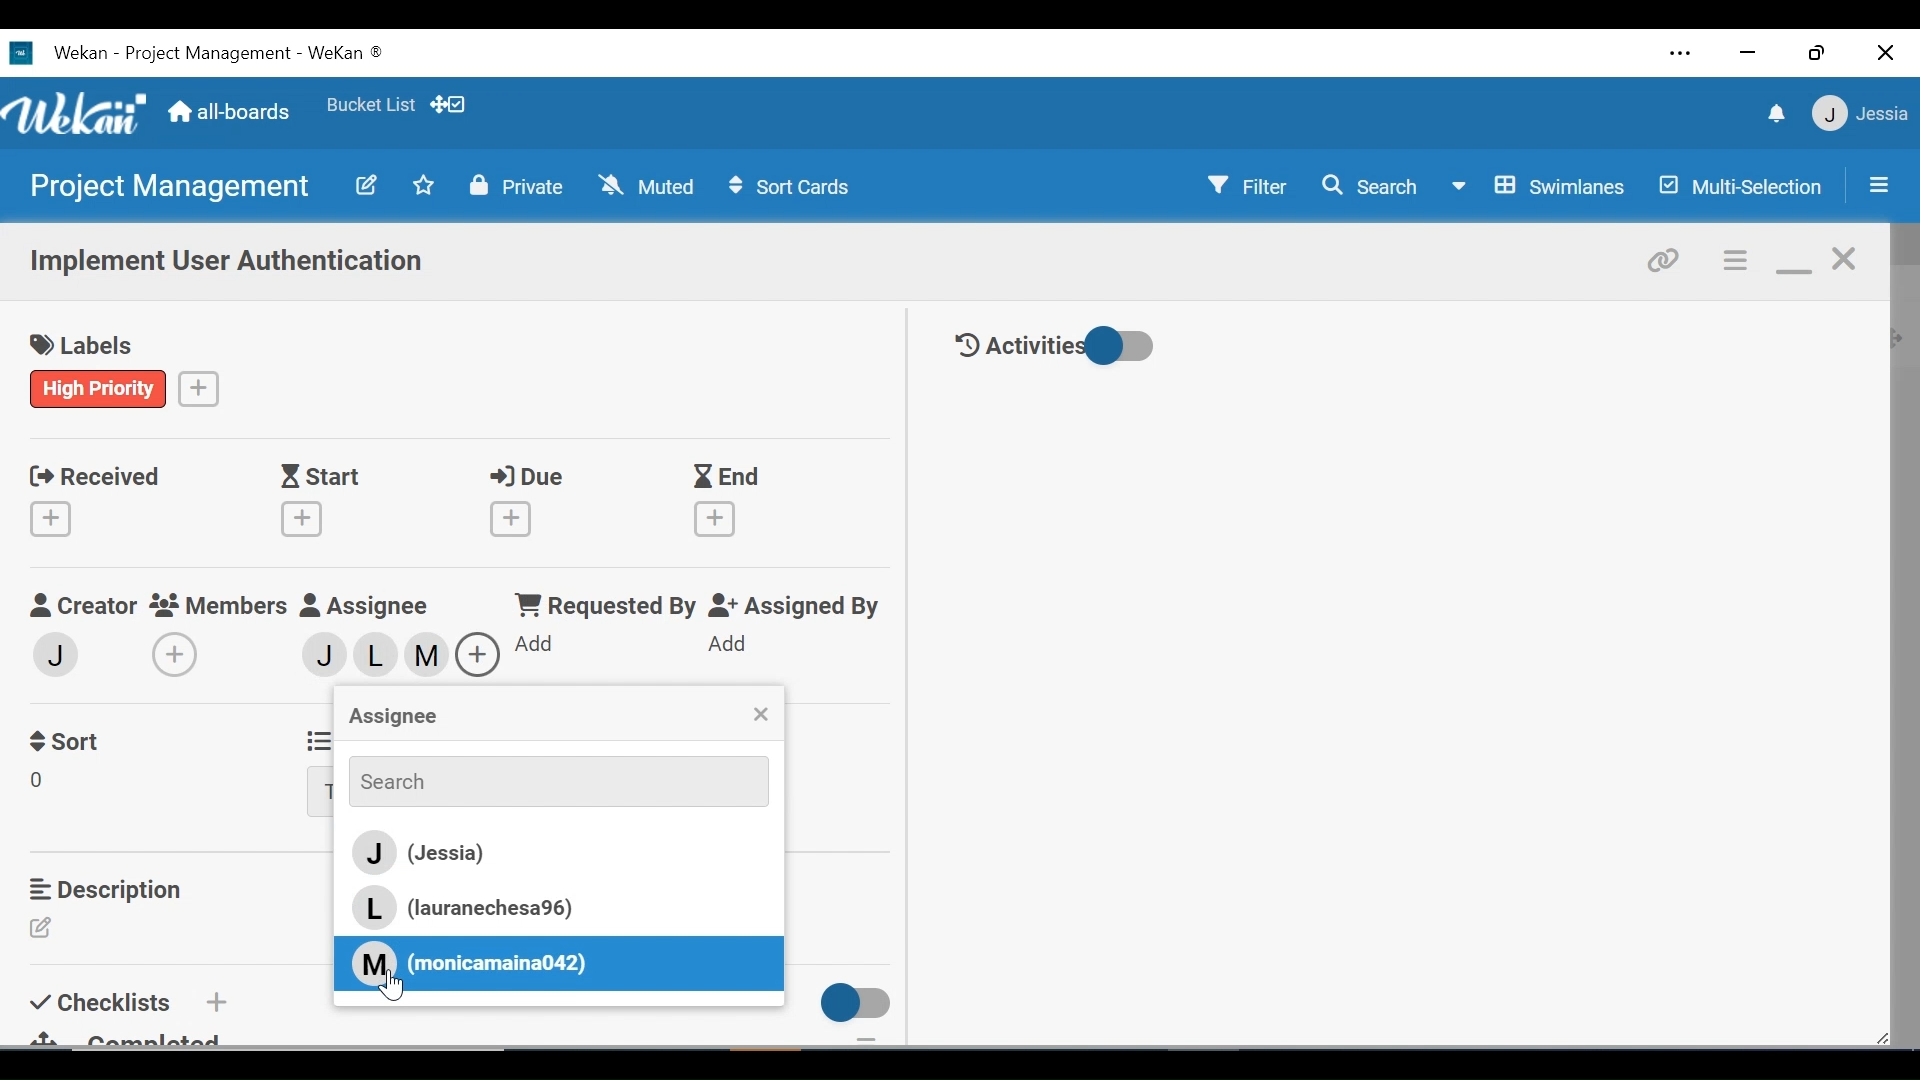 This screenshot has width=1920, height=1080. What do you see at coordinates (787, 187) in the screenshot?
I see `Sort Cards` at bounding box center [787, 187].